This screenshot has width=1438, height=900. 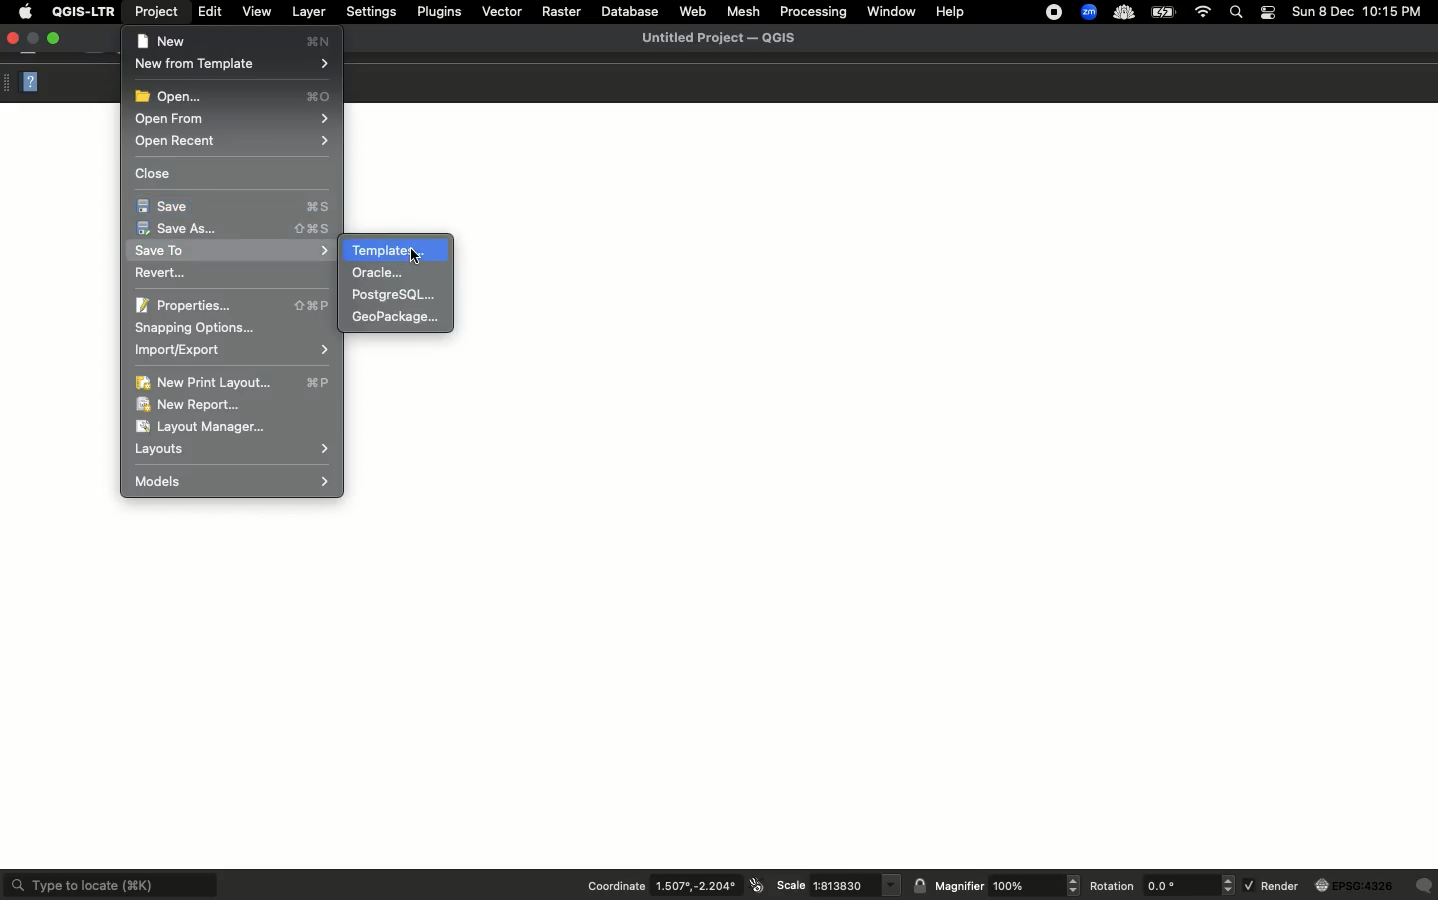 I want to click on Close, so click(x=157, y=173).